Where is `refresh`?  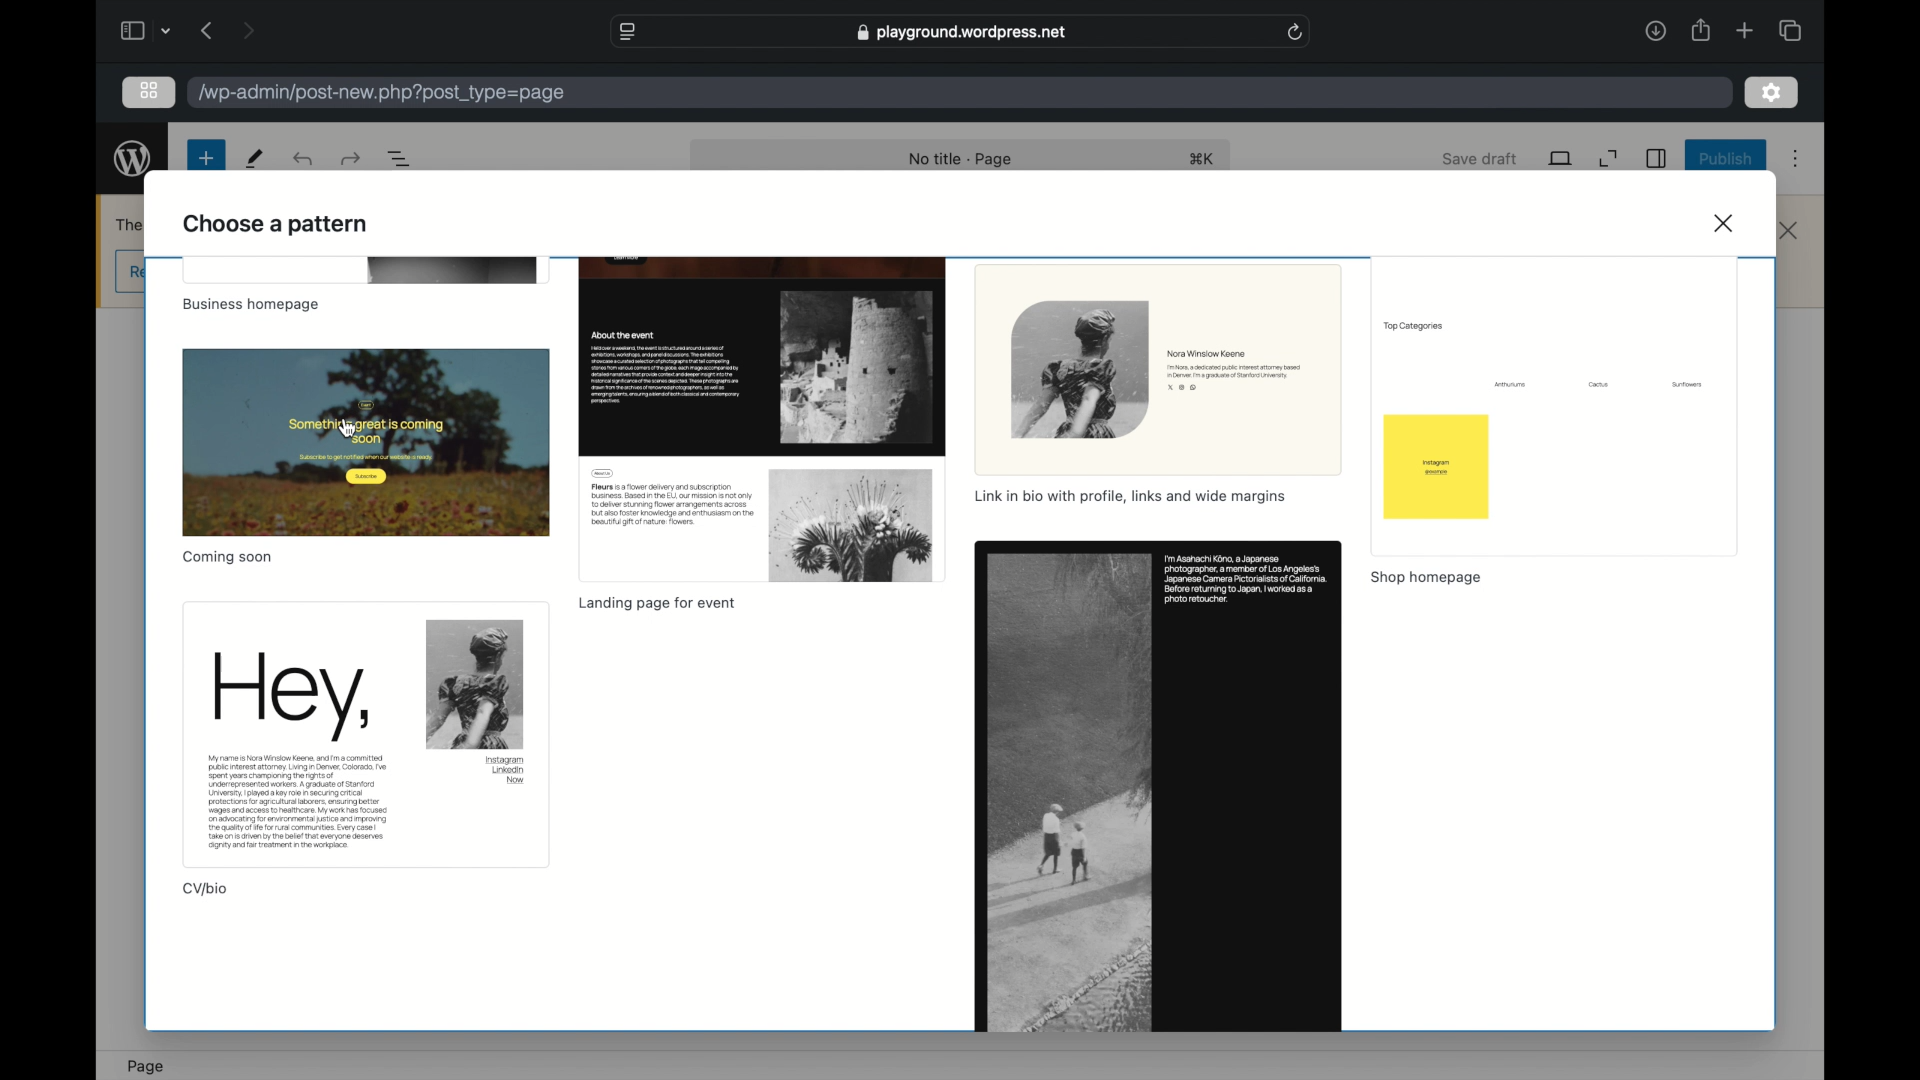 refresh is located at coordinates (1296, 33).